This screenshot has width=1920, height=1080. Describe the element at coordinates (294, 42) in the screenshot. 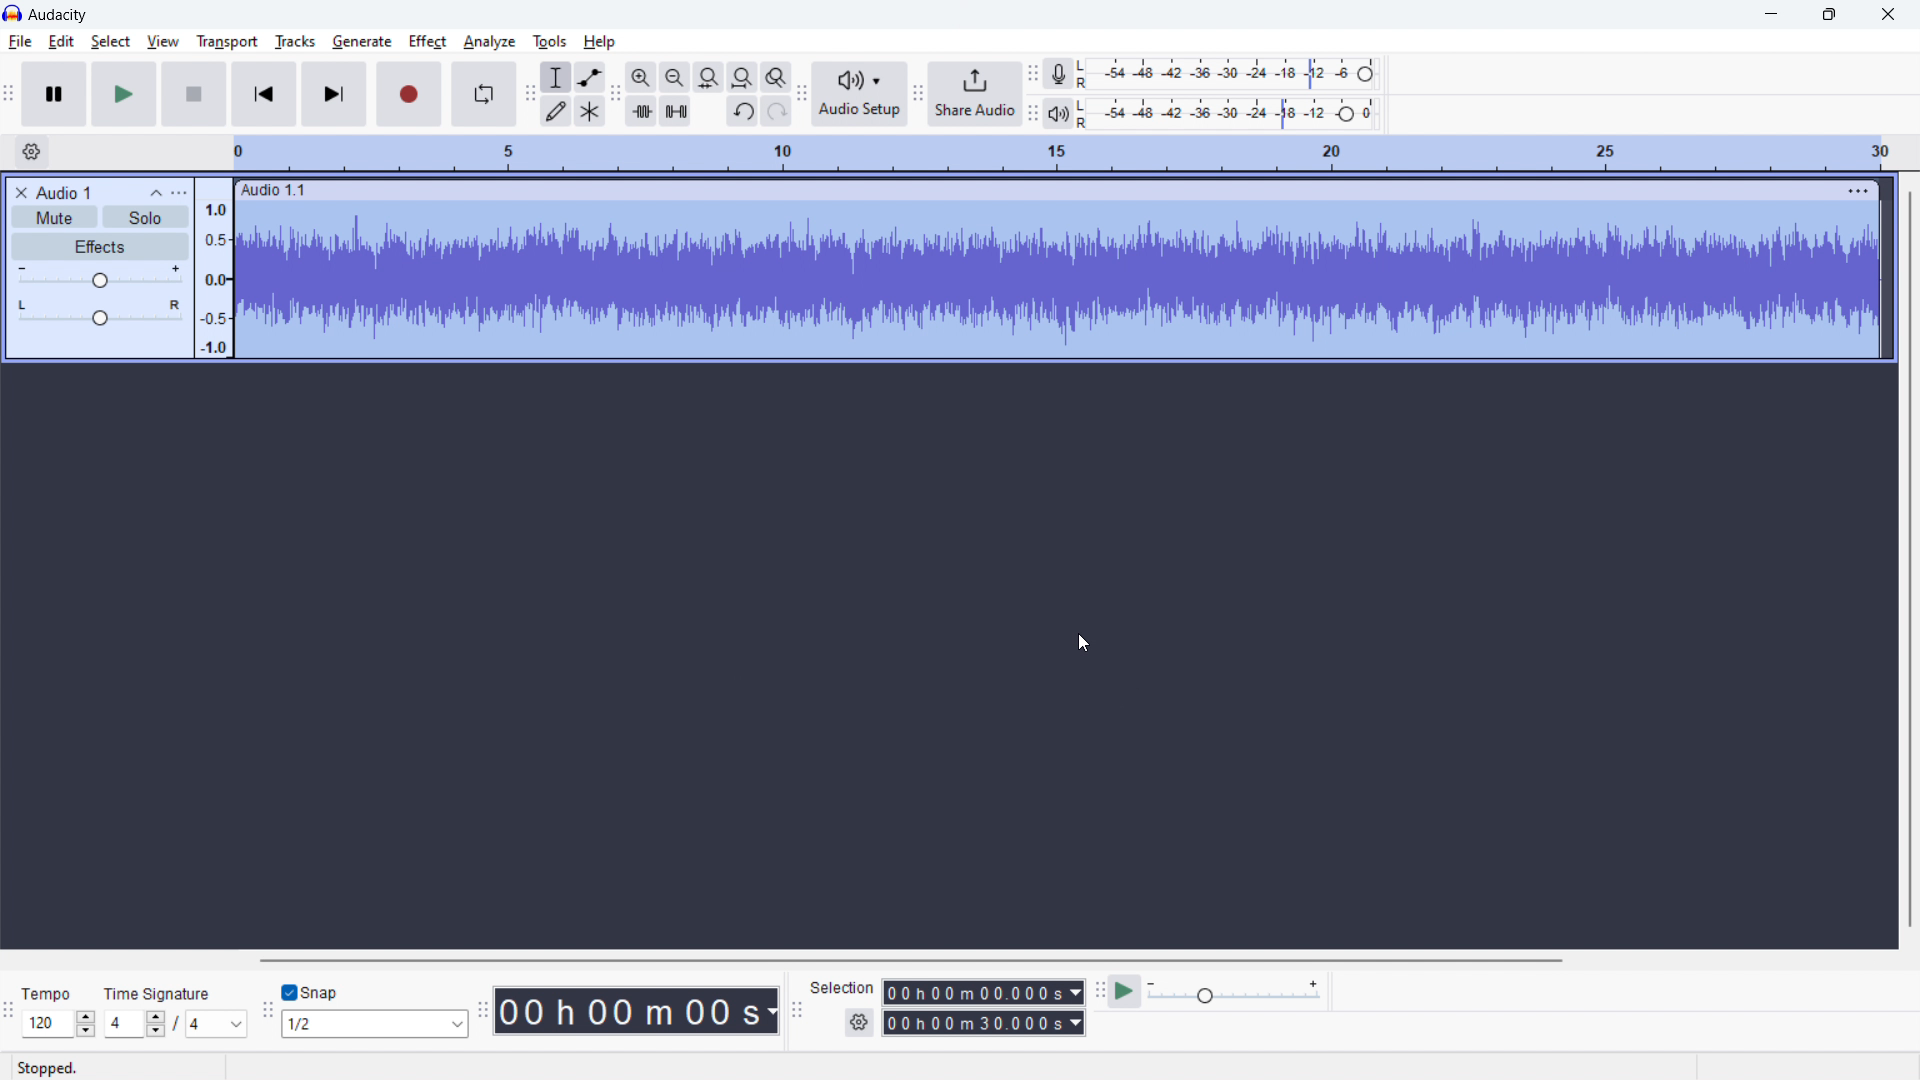

I see `tracks` at that location.